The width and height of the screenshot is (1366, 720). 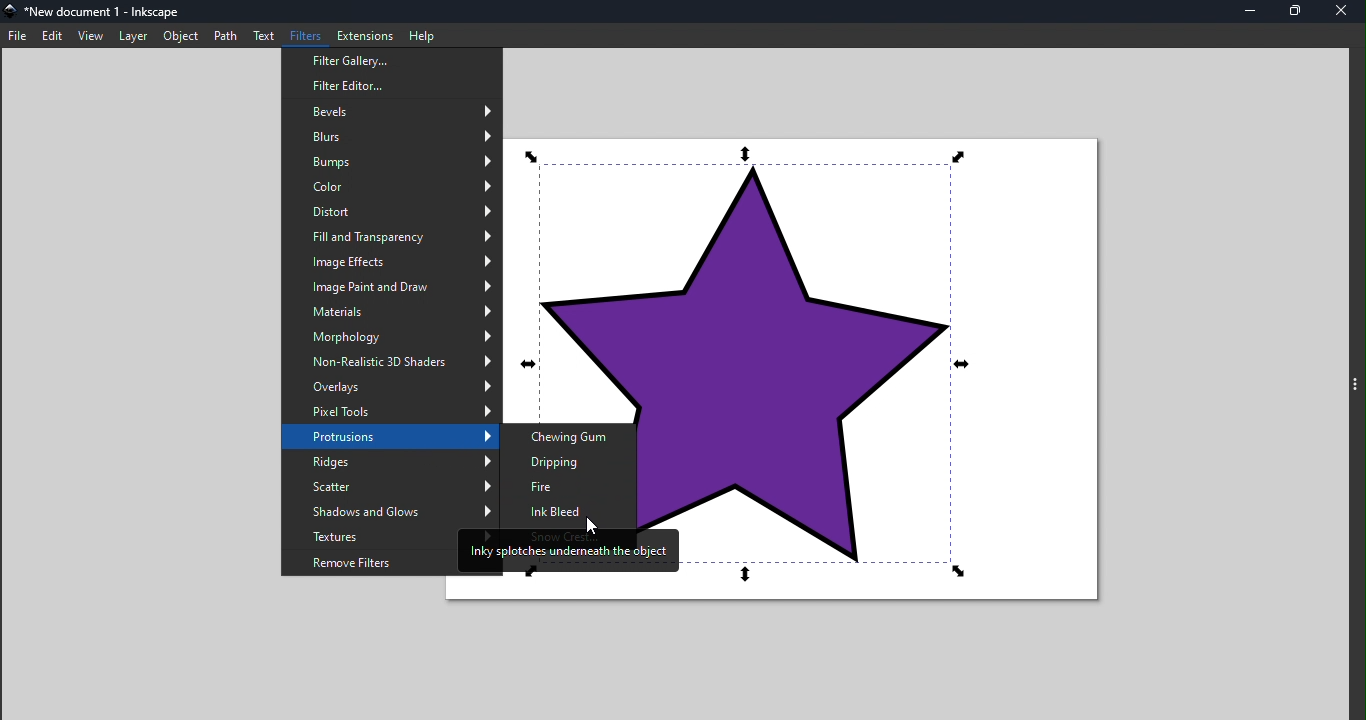 I want to click on Object, so click(x=180, y=37).